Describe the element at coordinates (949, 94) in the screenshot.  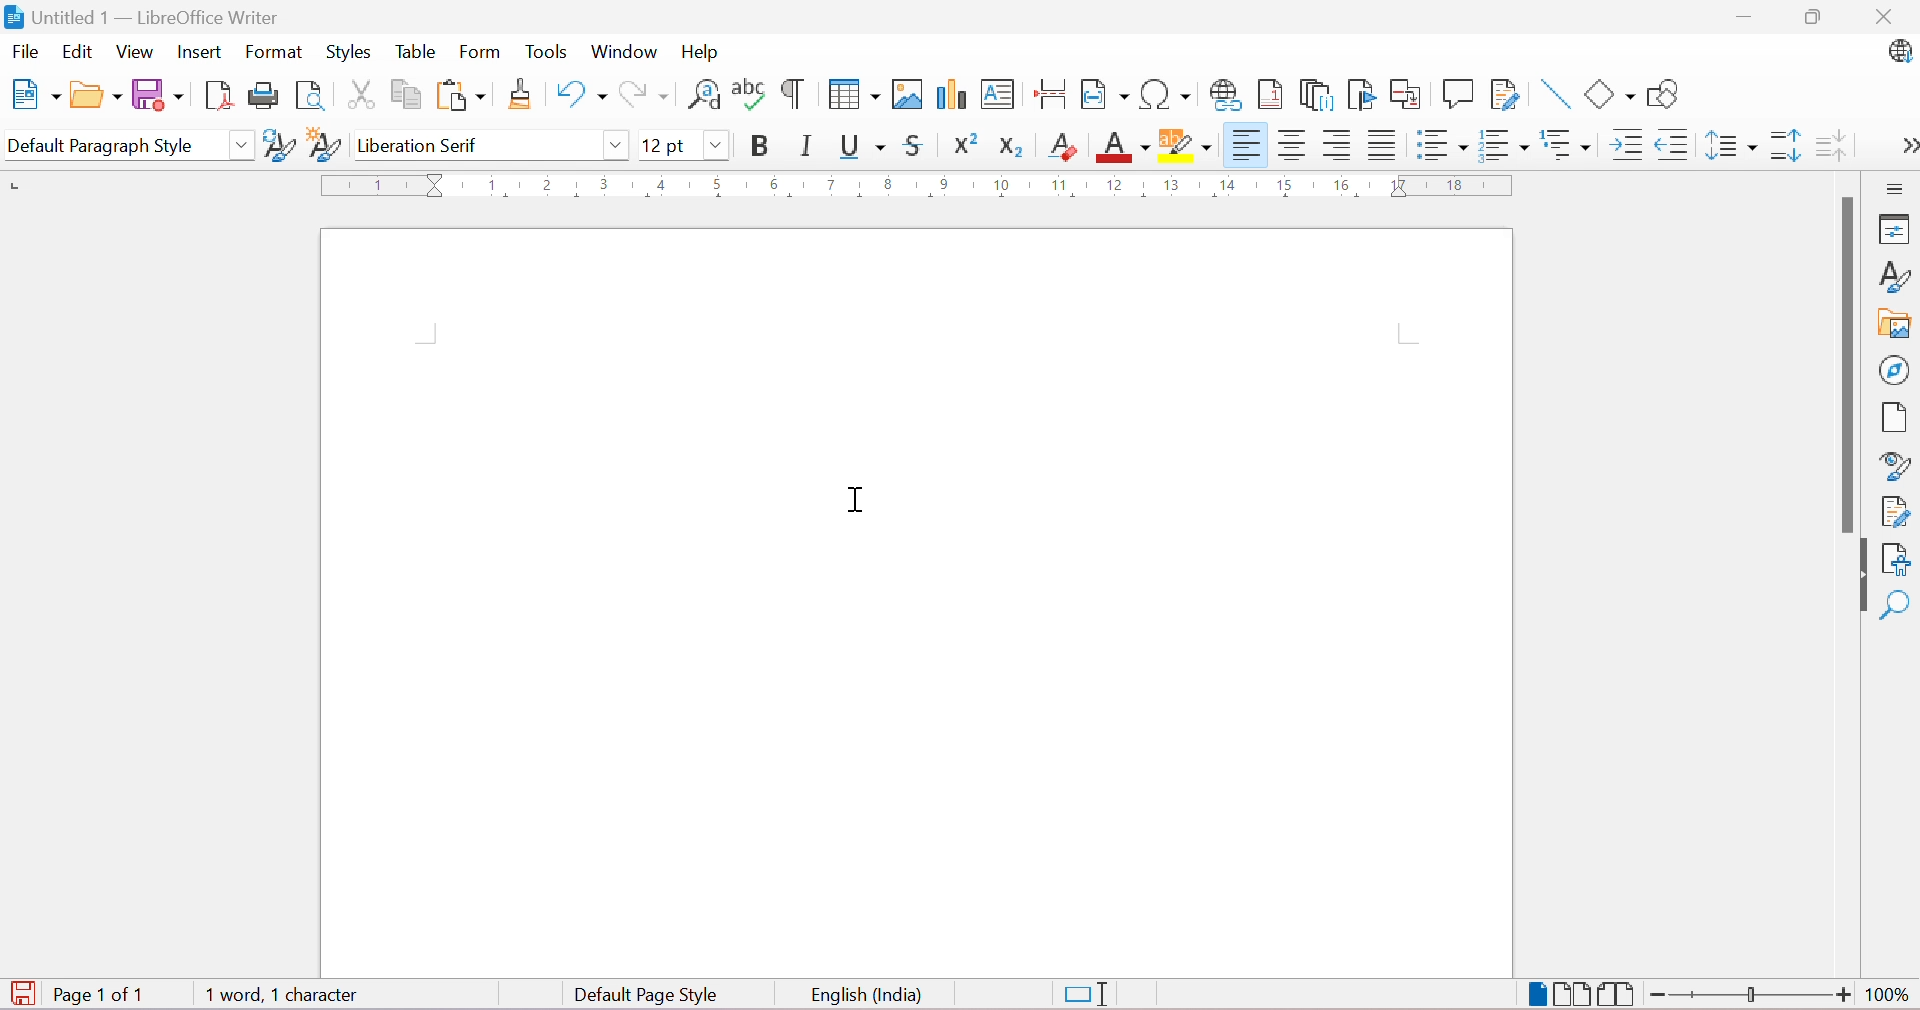
I see `Insert Chart` at that location.